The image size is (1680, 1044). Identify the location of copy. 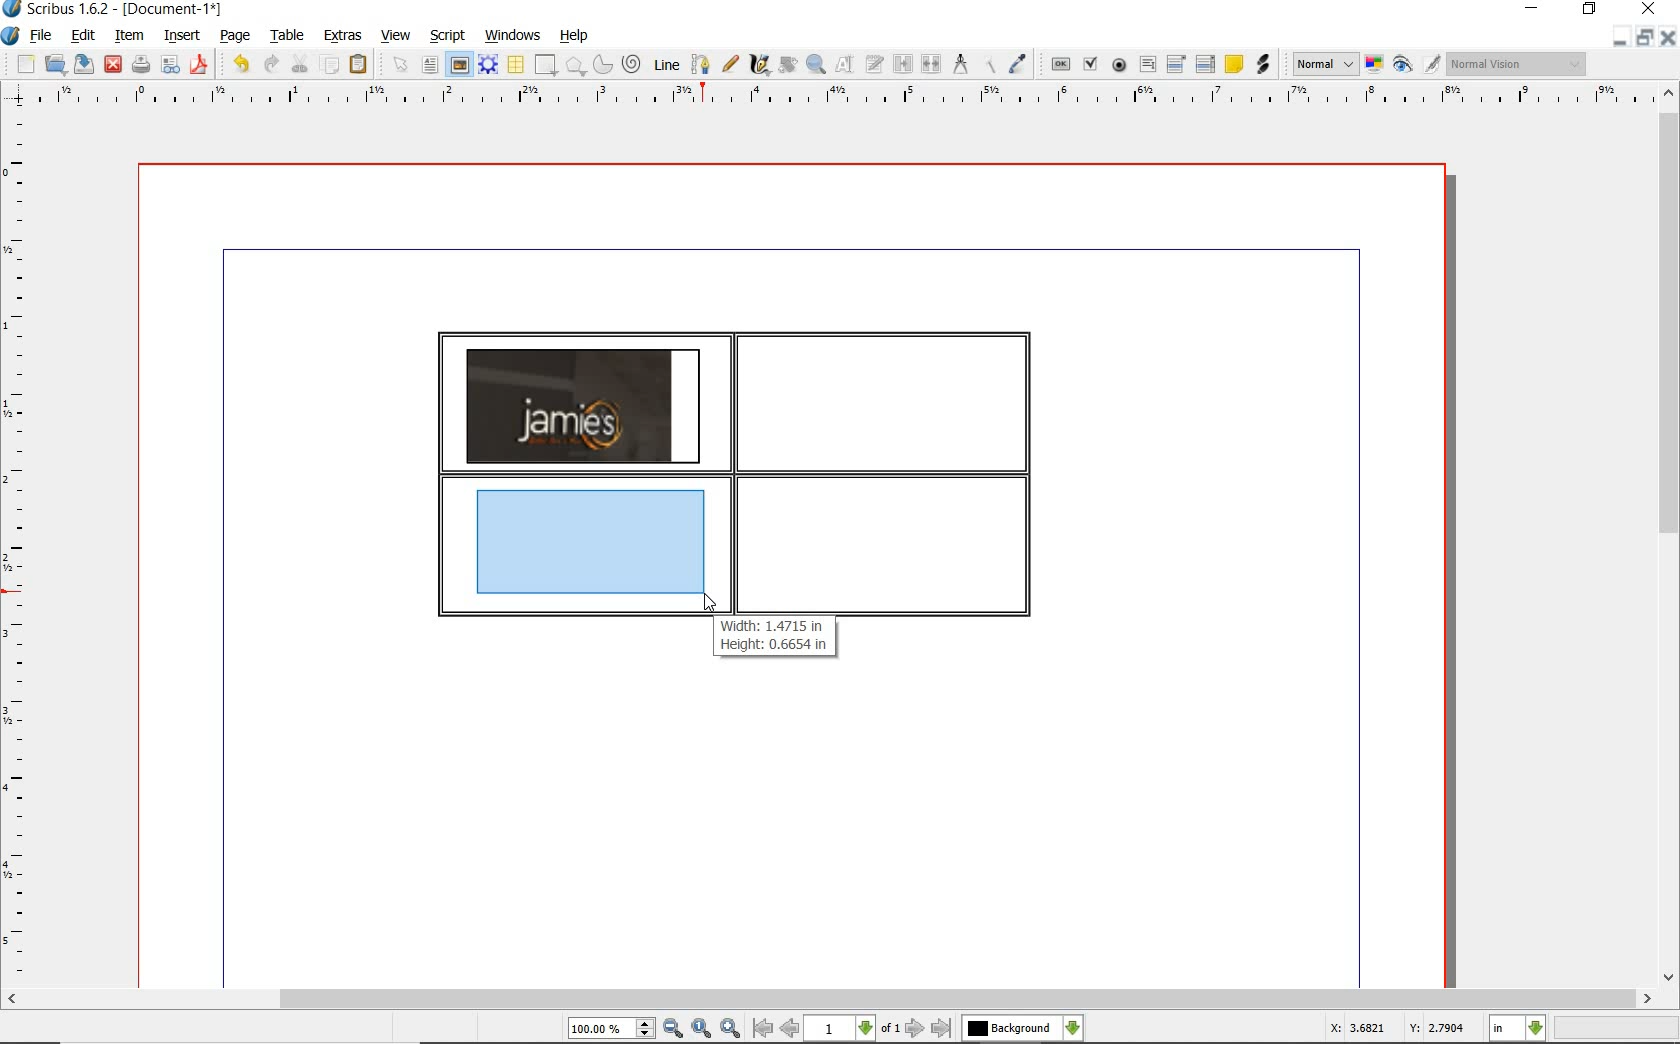
(331, 66).